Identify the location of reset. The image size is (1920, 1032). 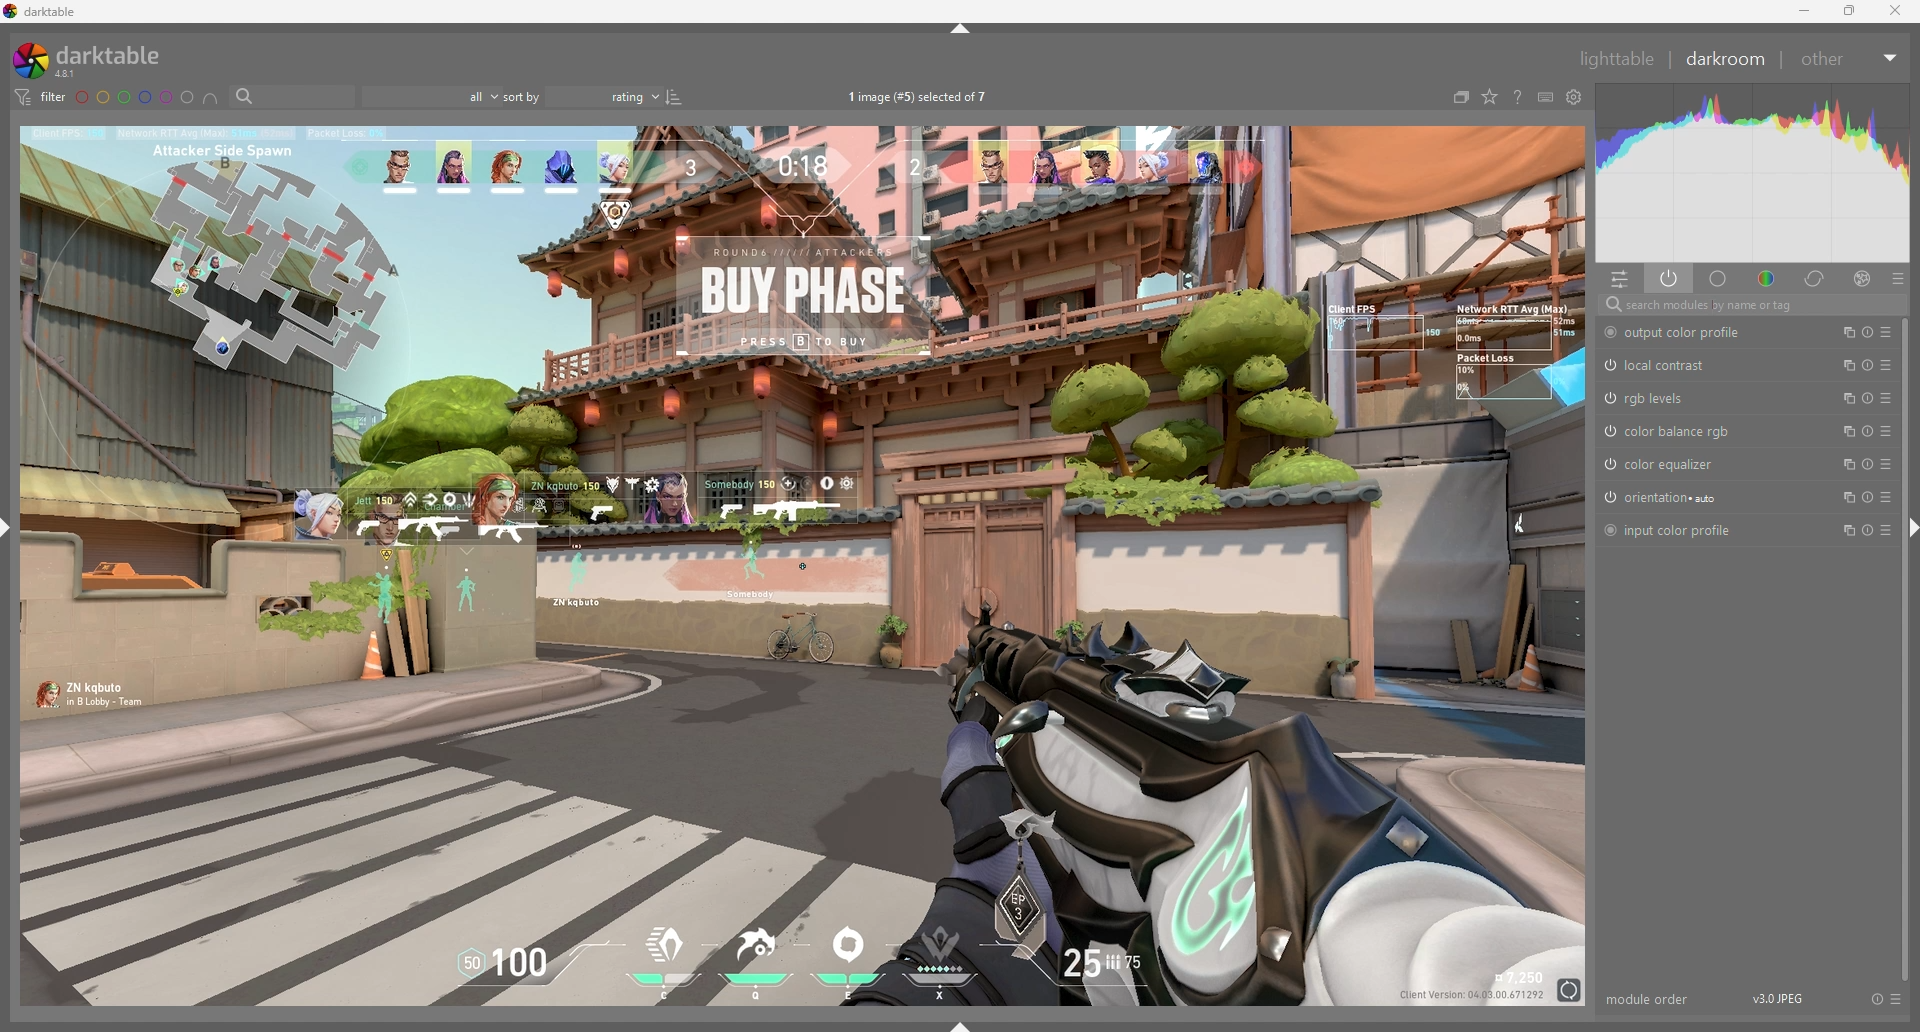
(1870, 398).